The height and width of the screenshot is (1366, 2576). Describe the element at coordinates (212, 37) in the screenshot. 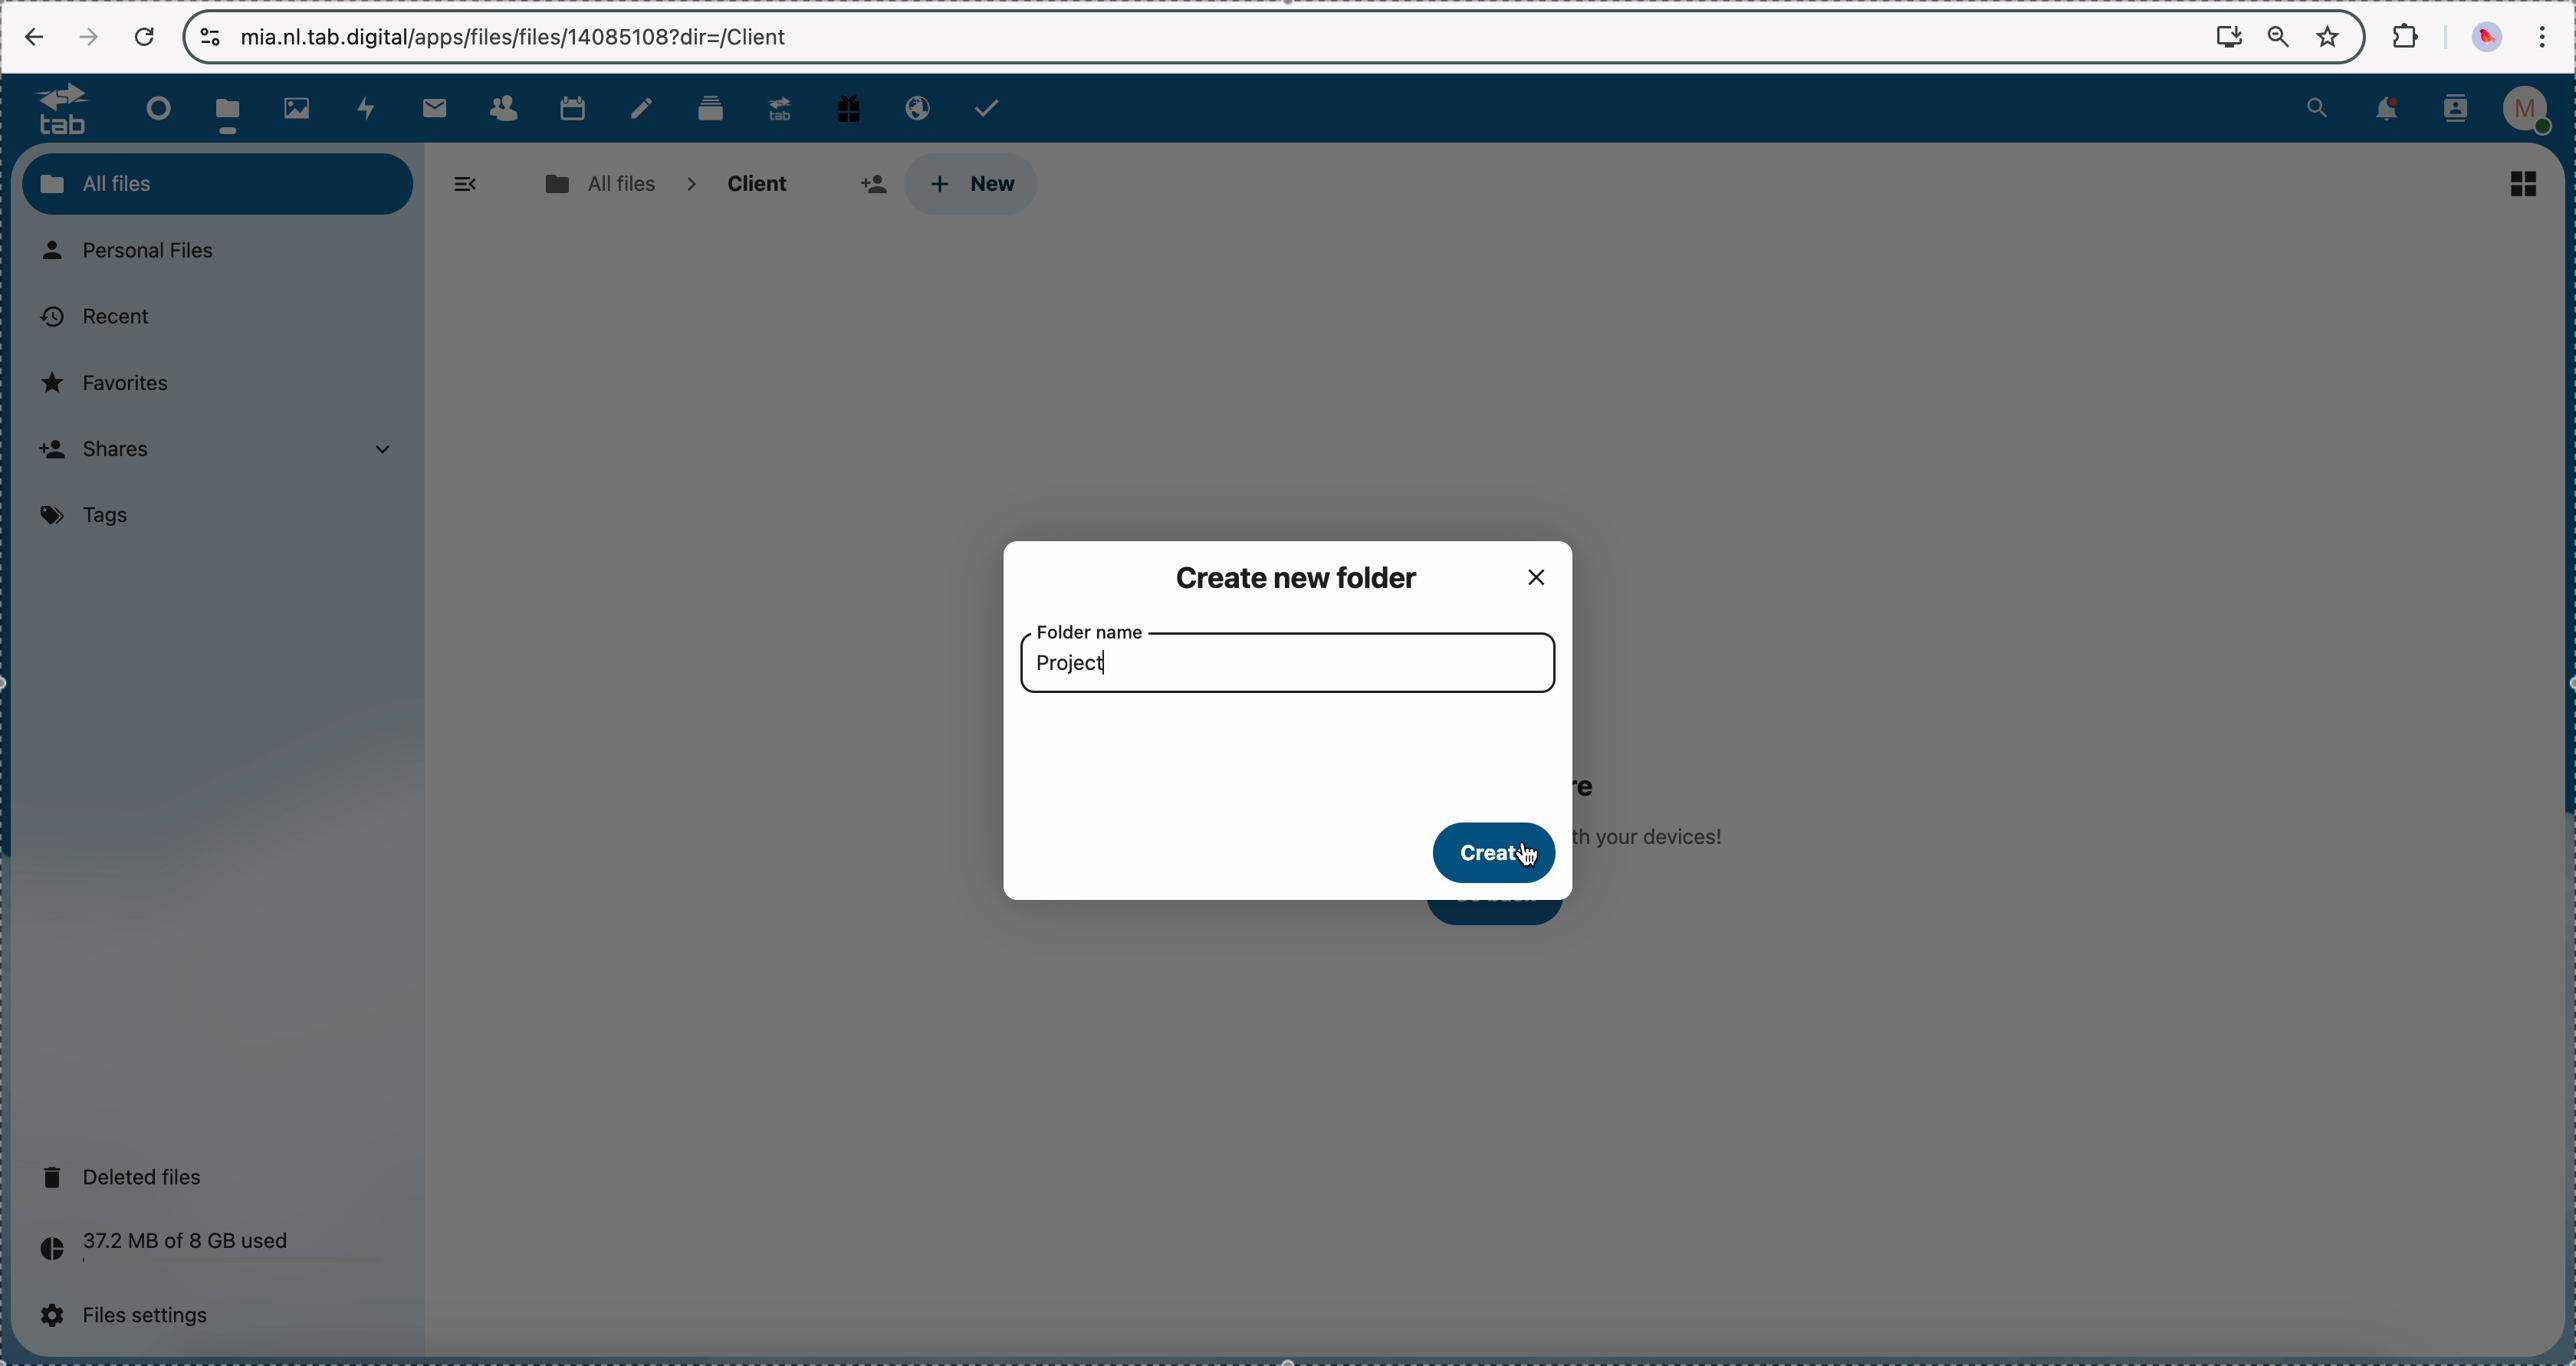

I see `controls` at that location.